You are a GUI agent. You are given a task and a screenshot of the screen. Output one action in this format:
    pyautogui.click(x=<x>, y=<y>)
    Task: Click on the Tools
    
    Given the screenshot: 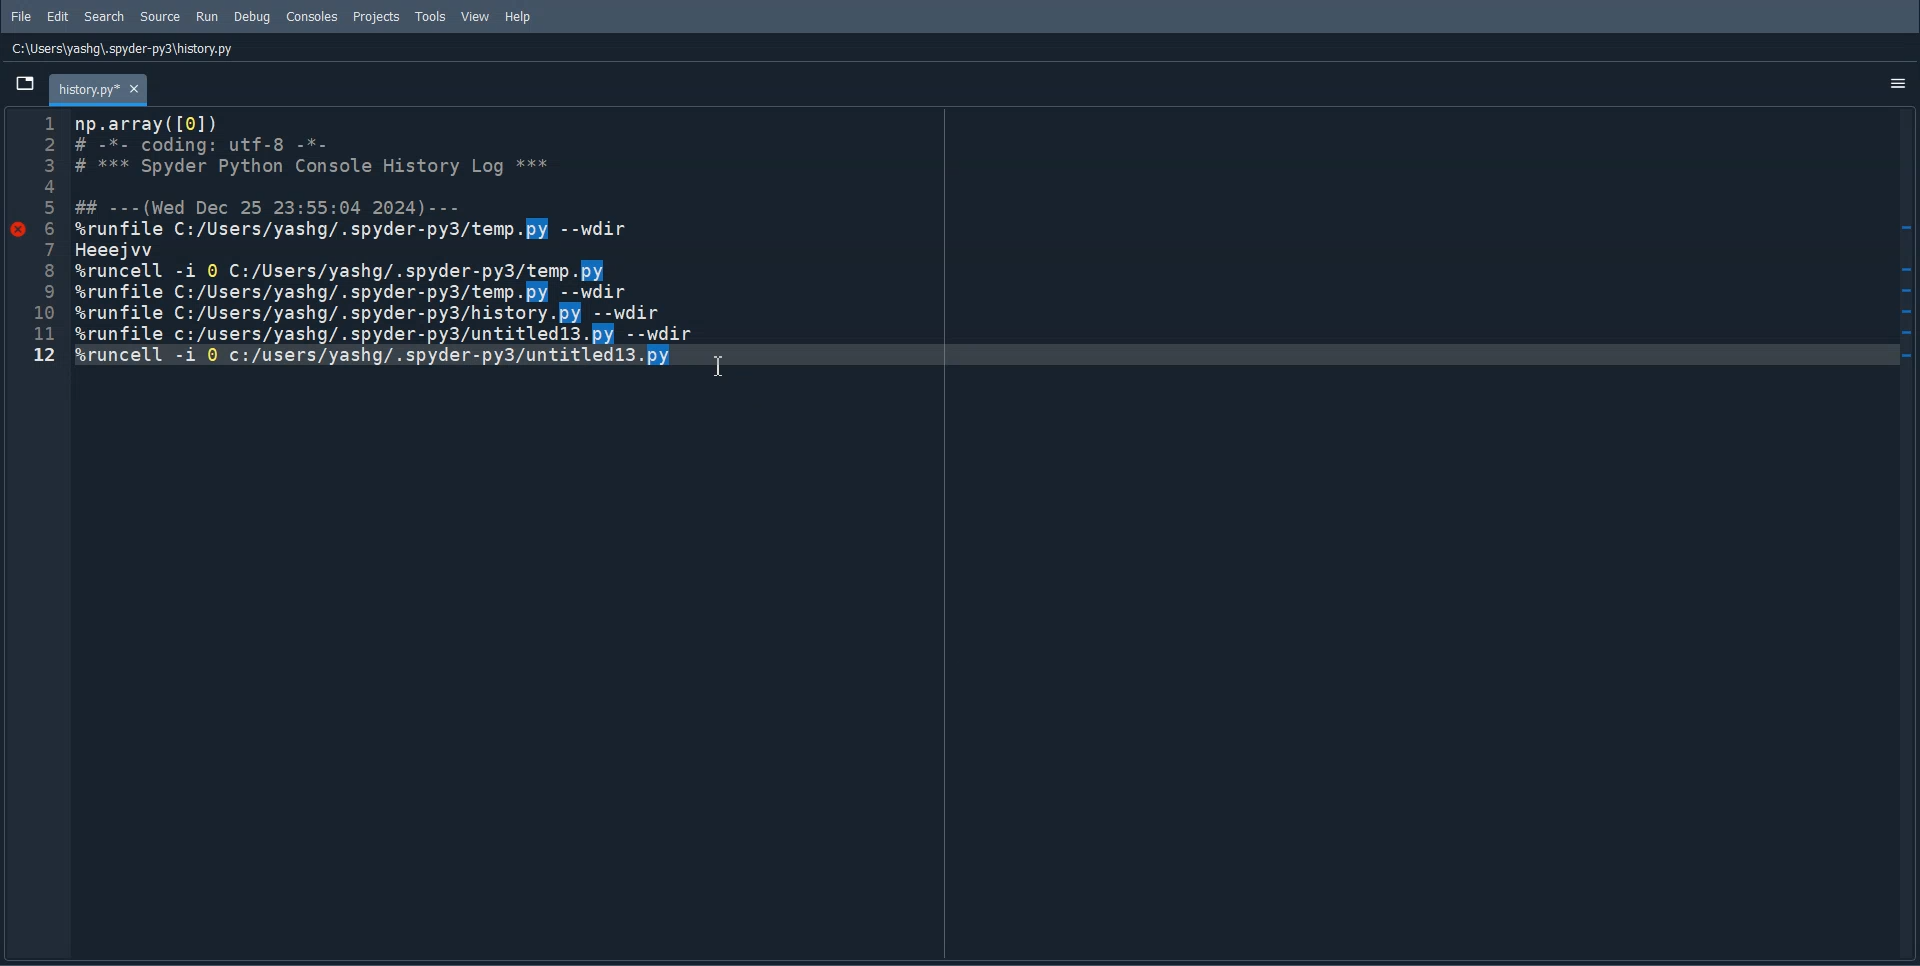 What is the action you would take?
    pyautogui.click(x=431, y=16)
    